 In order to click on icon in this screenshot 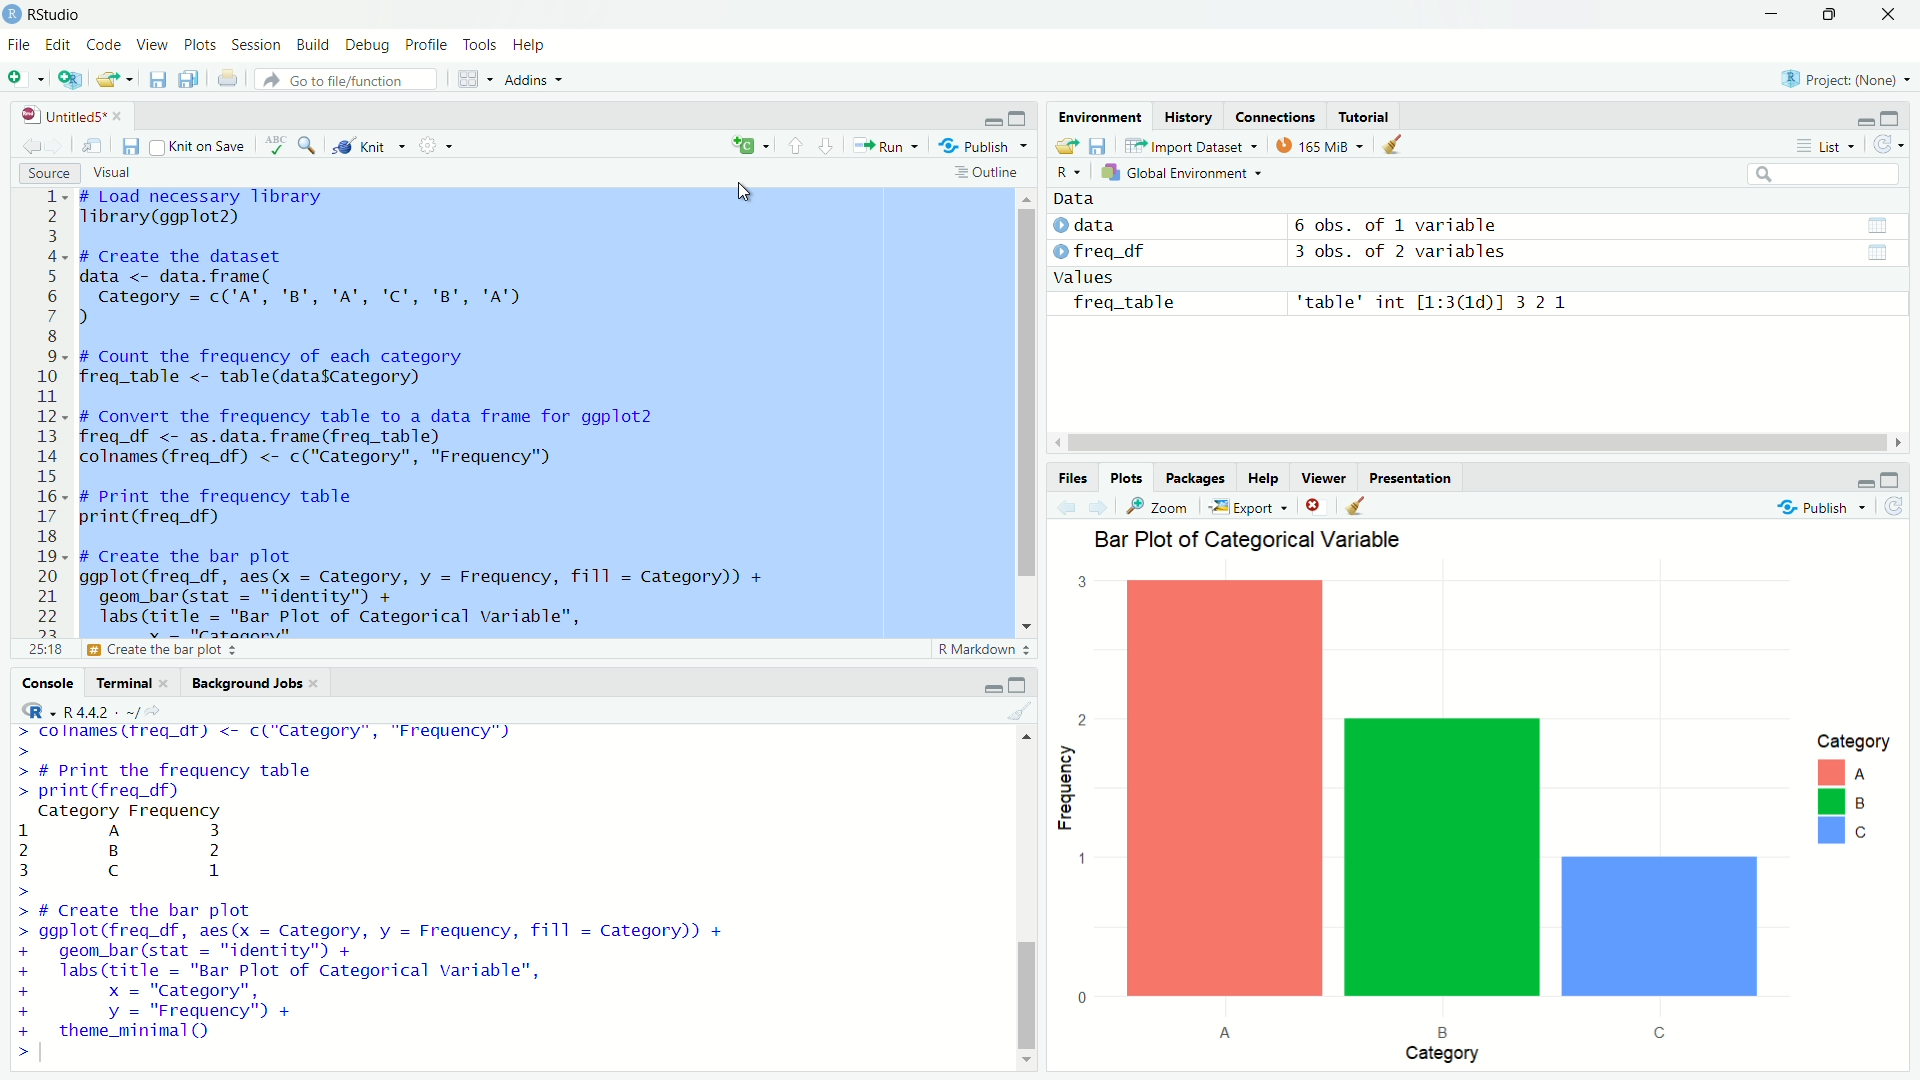, I will do `click(33, 710)`.